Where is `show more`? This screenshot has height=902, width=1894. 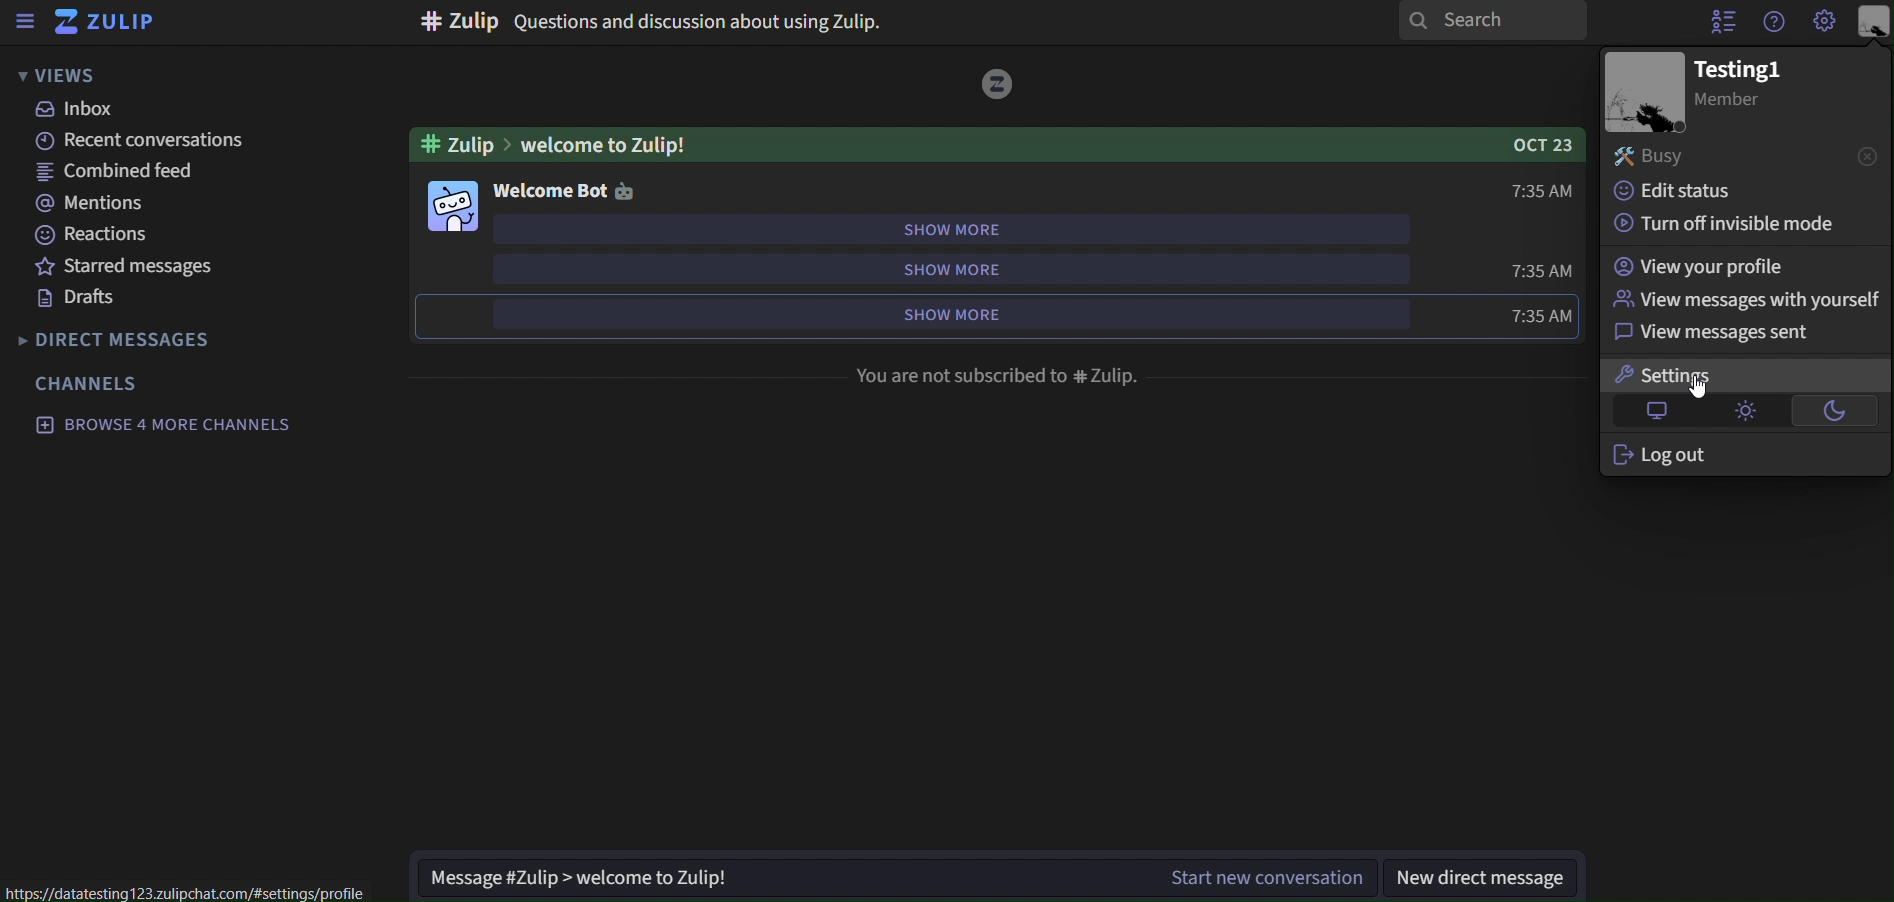 show more is located at coordinates (953, 271).